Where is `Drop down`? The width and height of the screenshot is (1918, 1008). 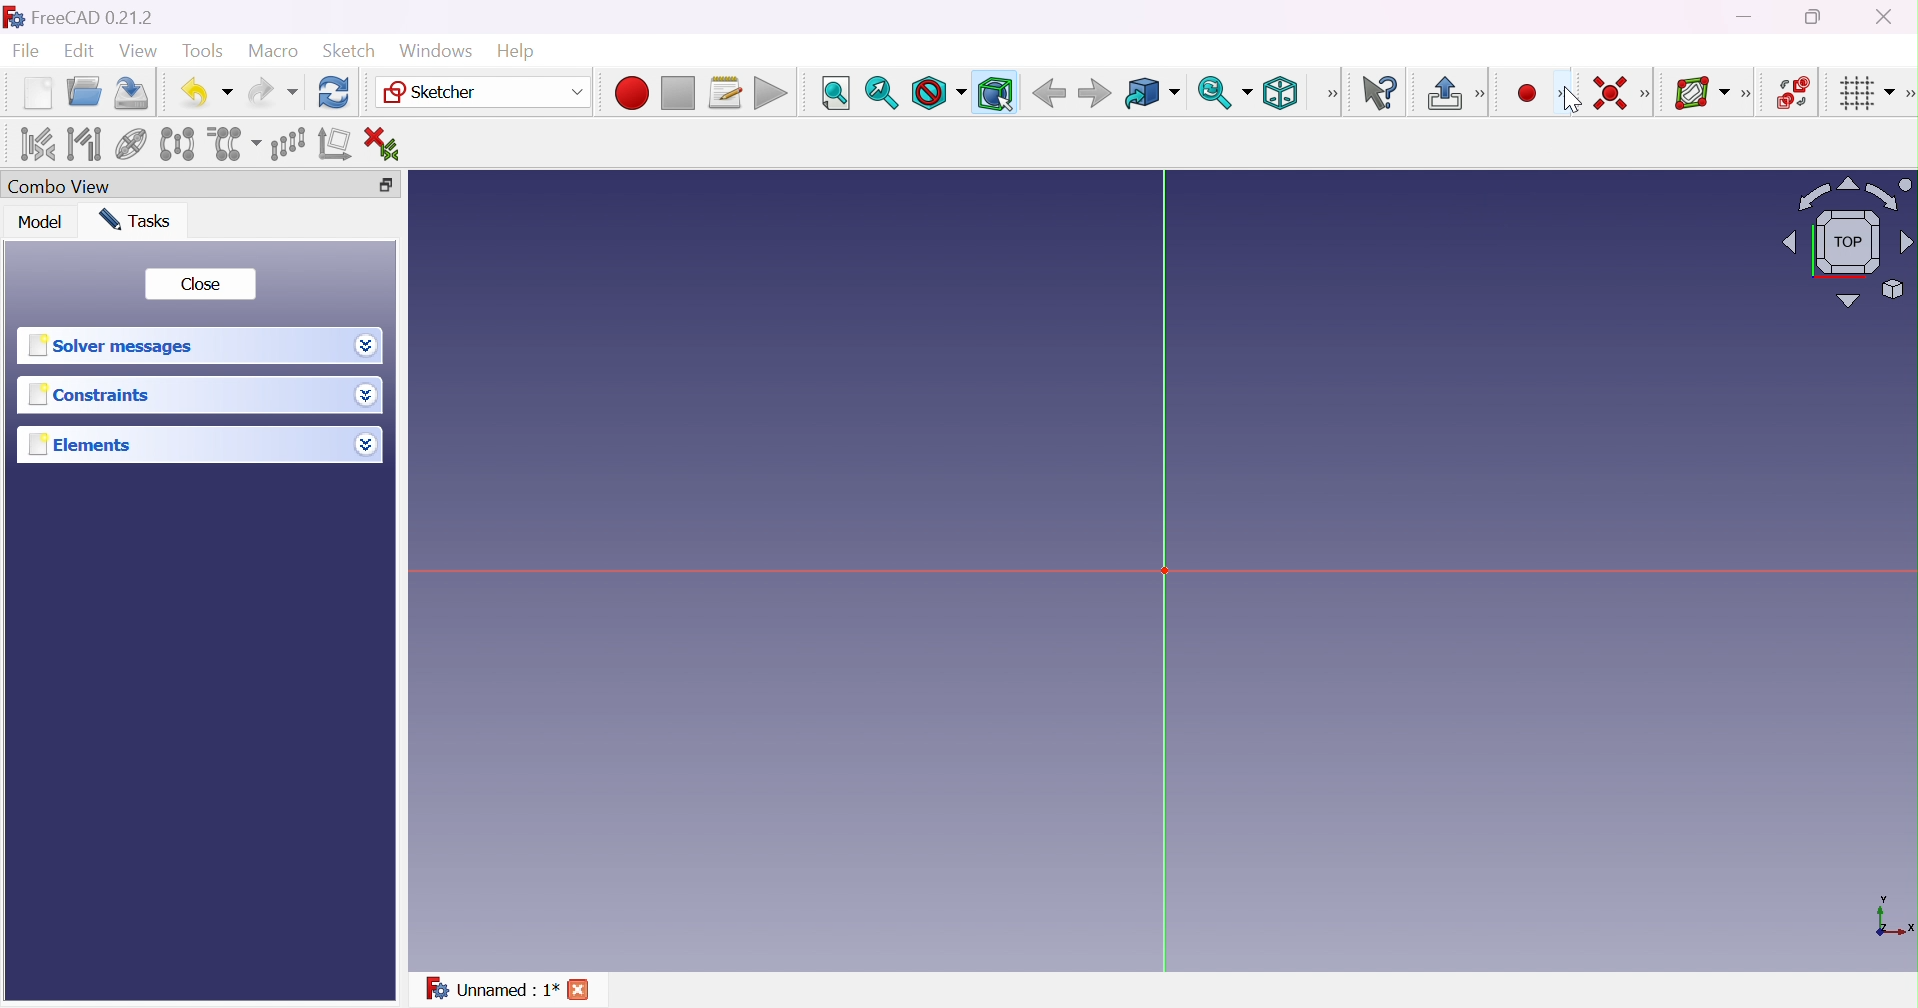
Drop down is located at coordinates (369, 447).